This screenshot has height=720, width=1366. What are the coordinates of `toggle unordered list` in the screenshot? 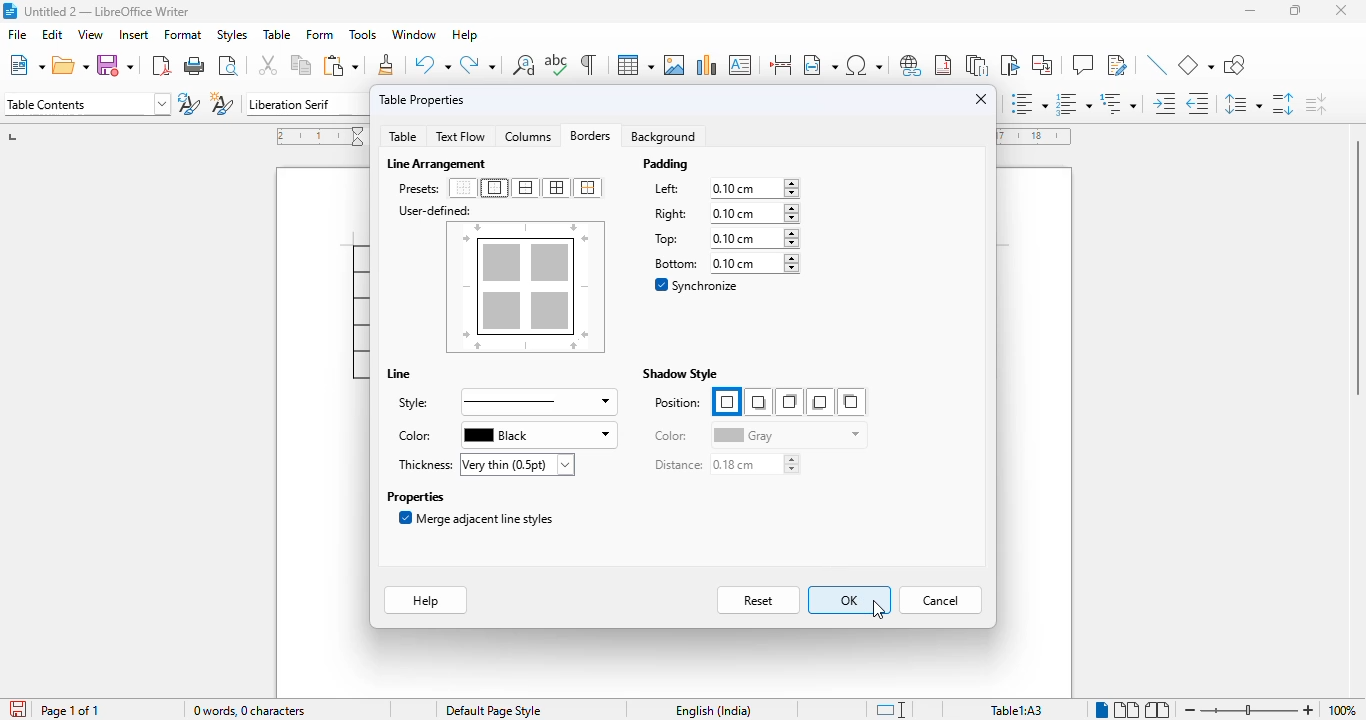 It's located at (1030, 103).